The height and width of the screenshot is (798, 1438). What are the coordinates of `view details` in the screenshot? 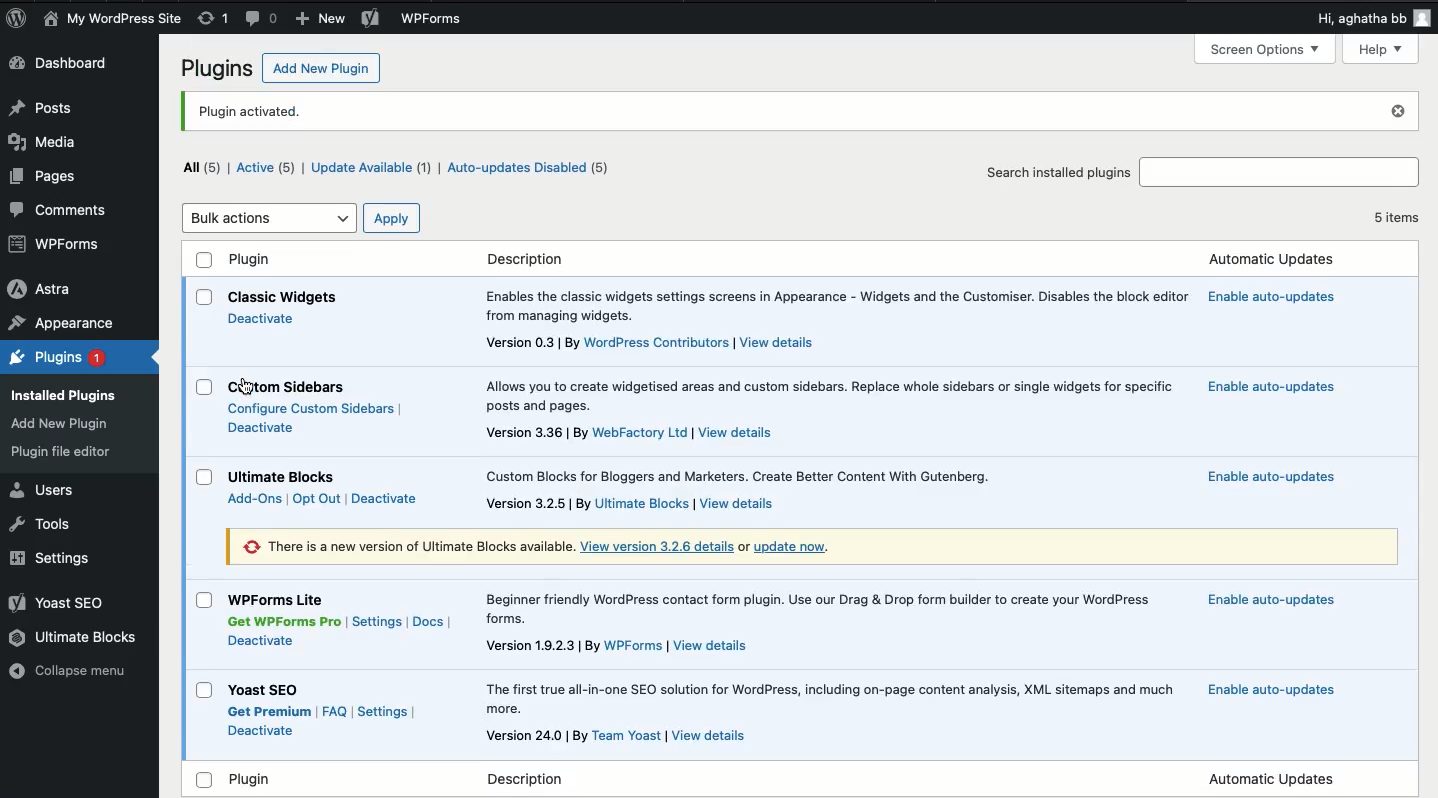 It's located at (657, 547).